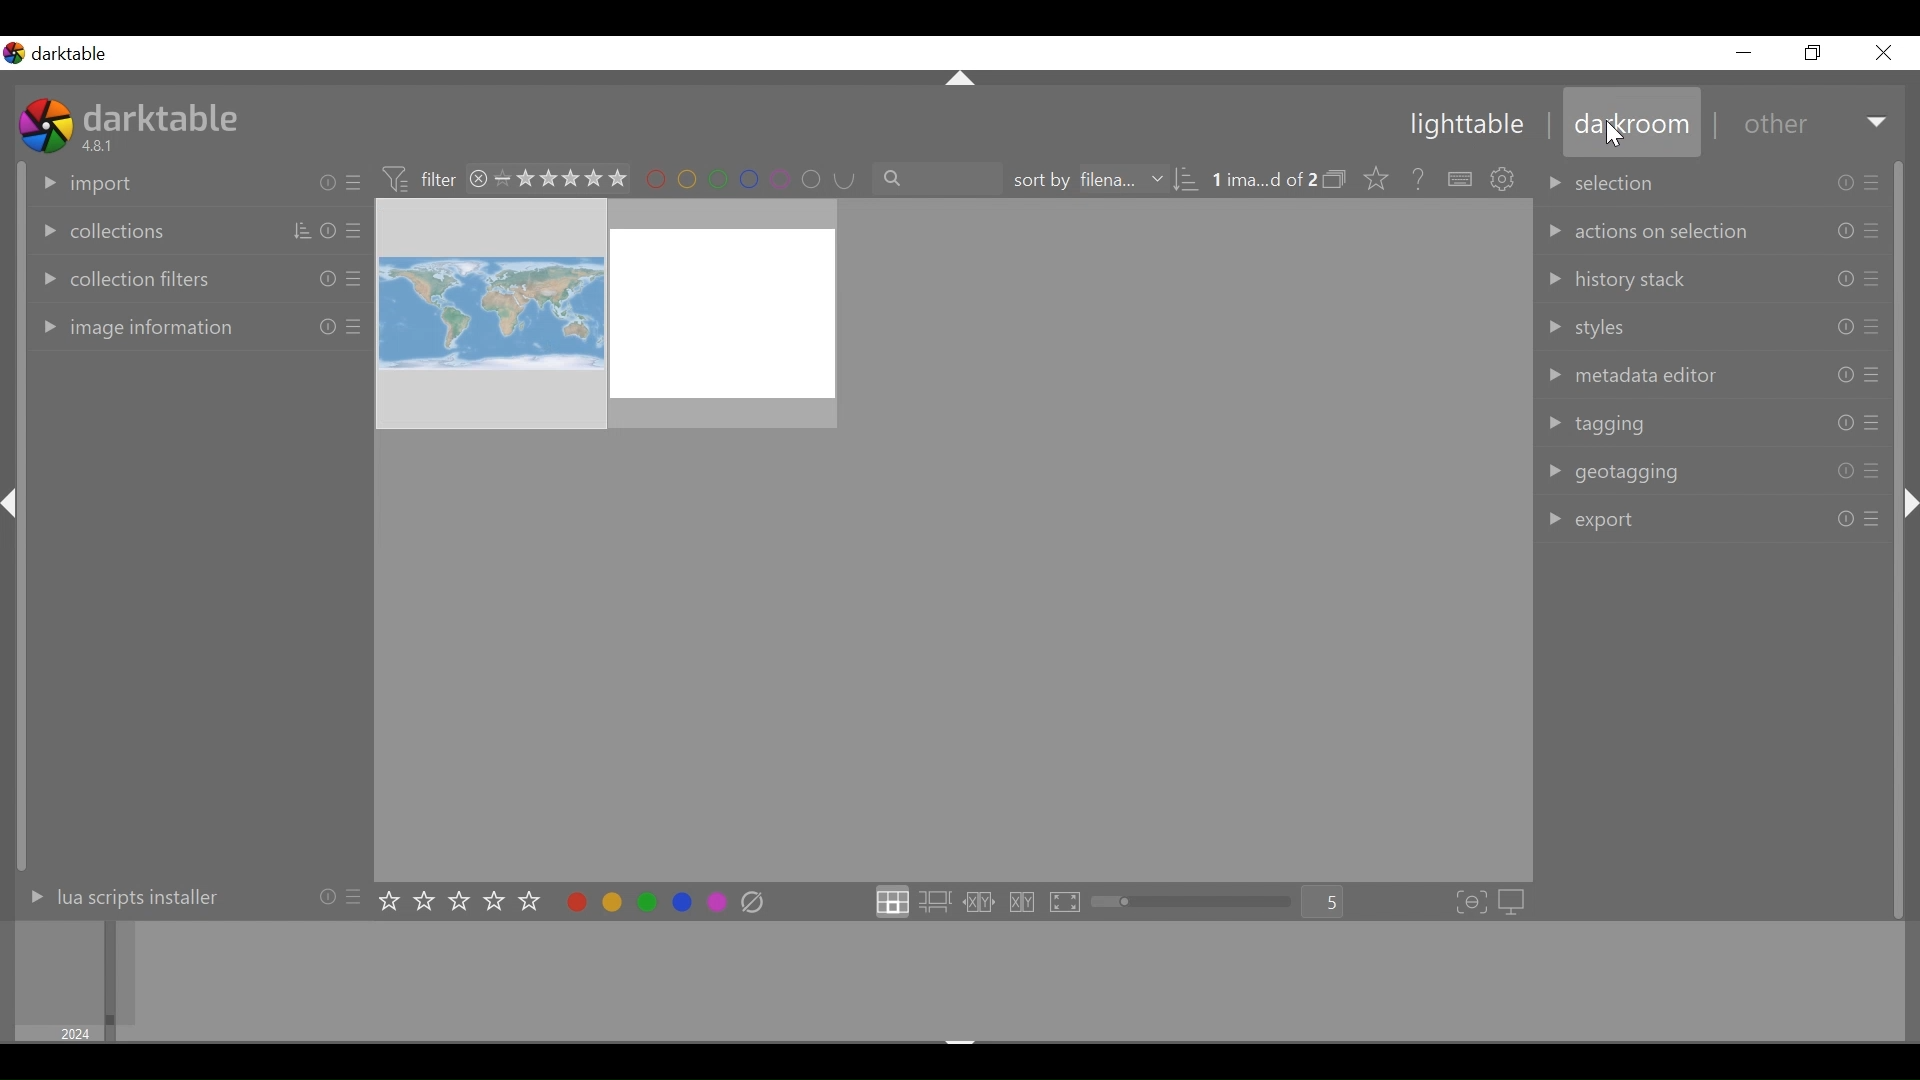 Image resolution: width=1920 pixels, height=1080 pixels. What do you see at coordinates (980, 903) in the screenshot?
I see `click to enter culling layout in fixed mode` at bounding box center [980, 903].